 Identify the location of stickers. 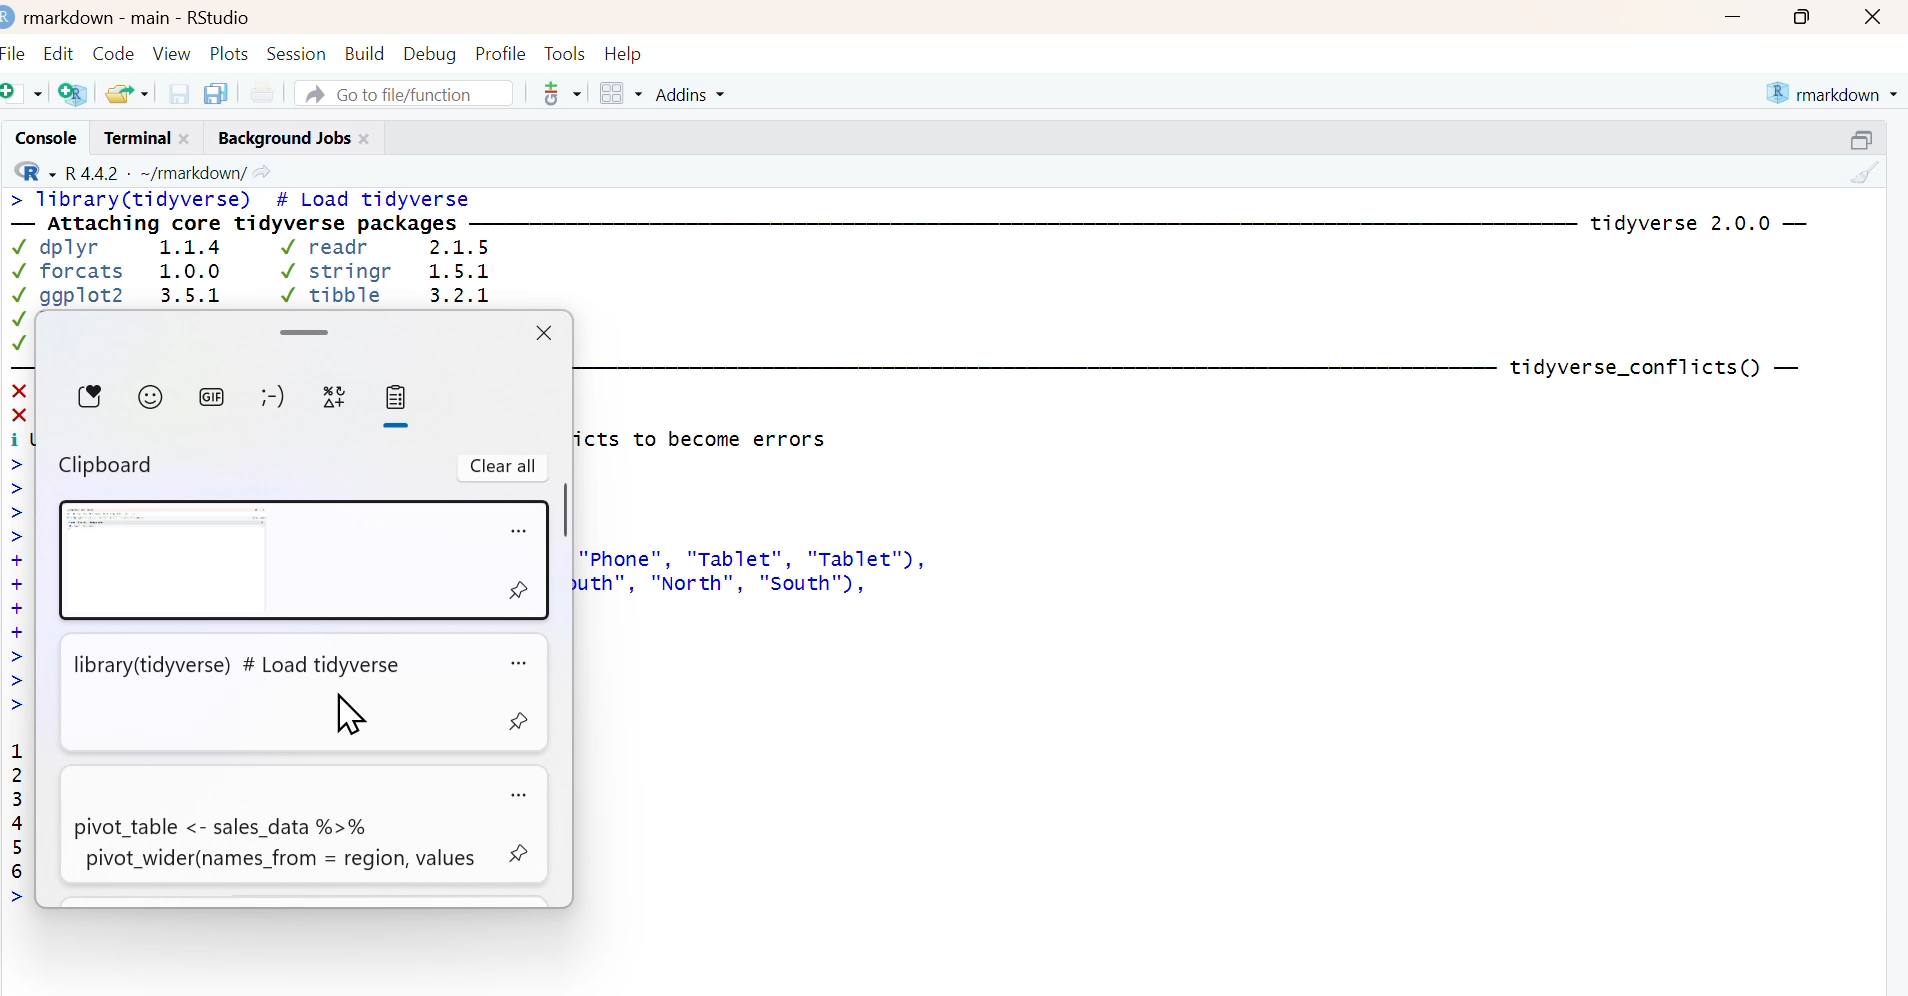
(93, 401).